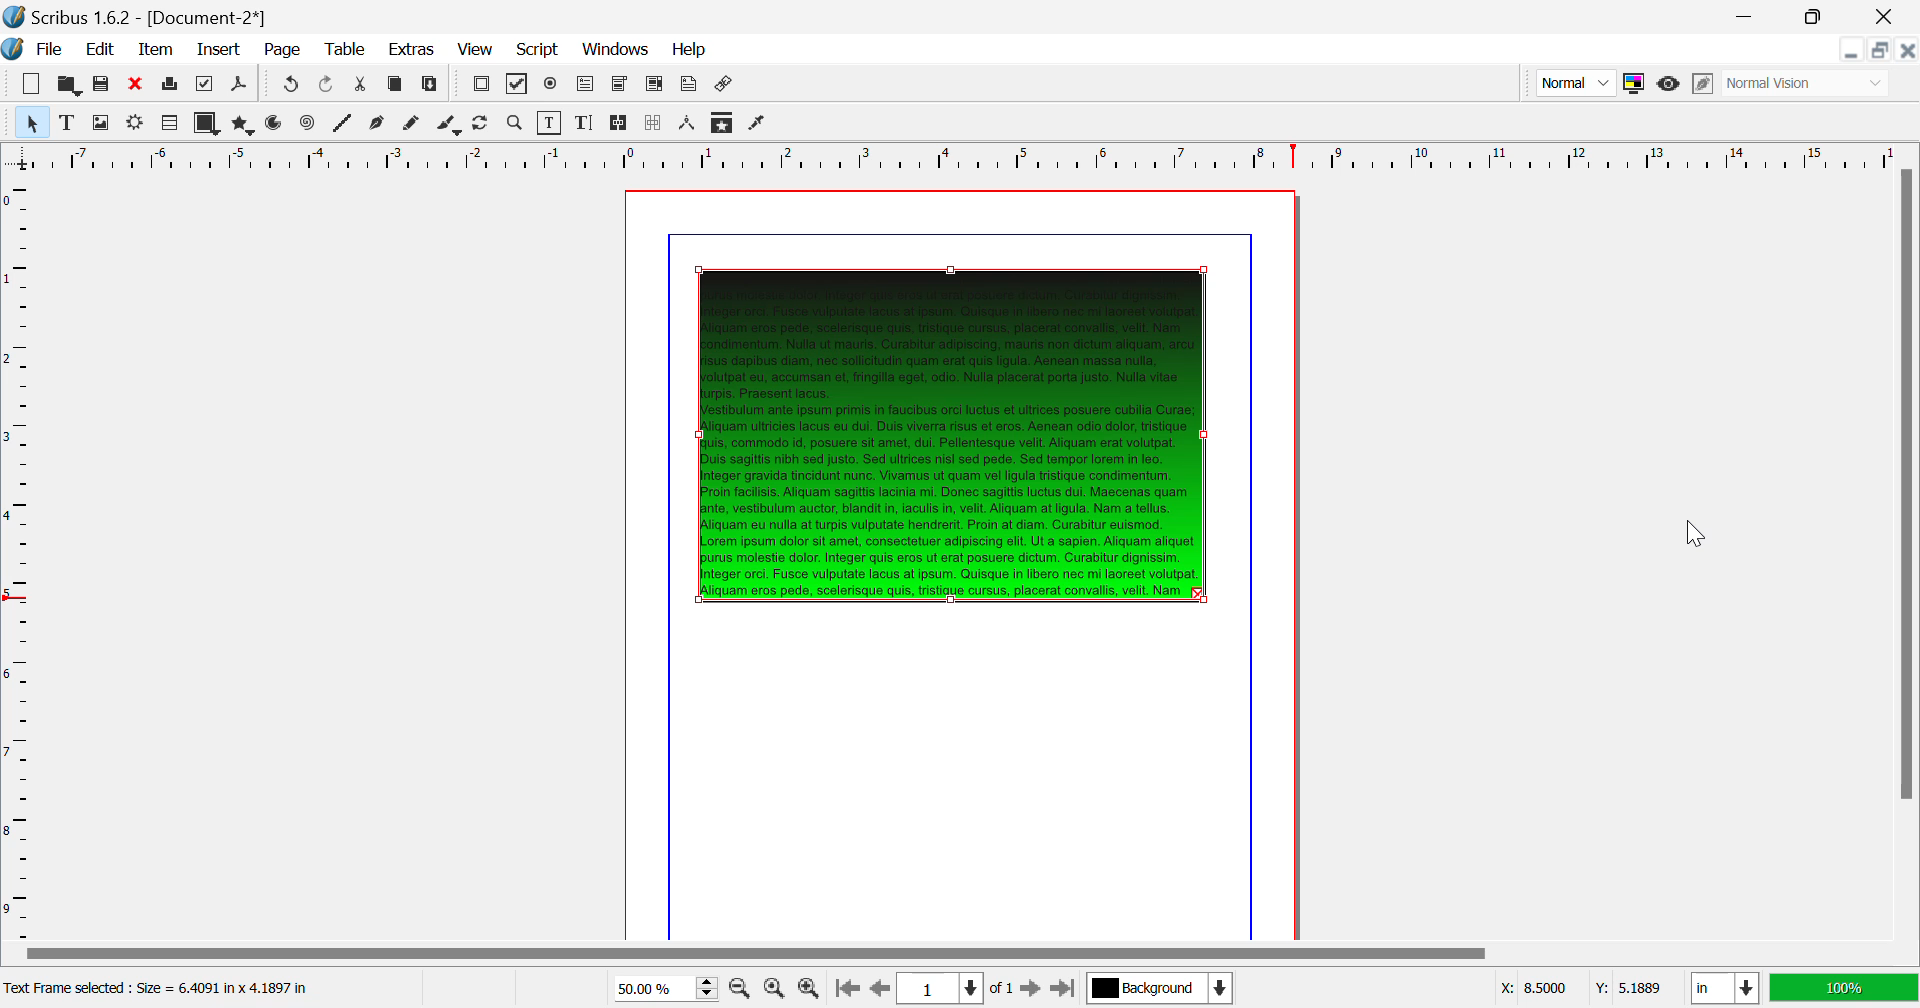  What do you see at coordinates (1705, 84) in the screenshot?
I see `Edit in Preview Mode` at bounding box center [1705, 84].